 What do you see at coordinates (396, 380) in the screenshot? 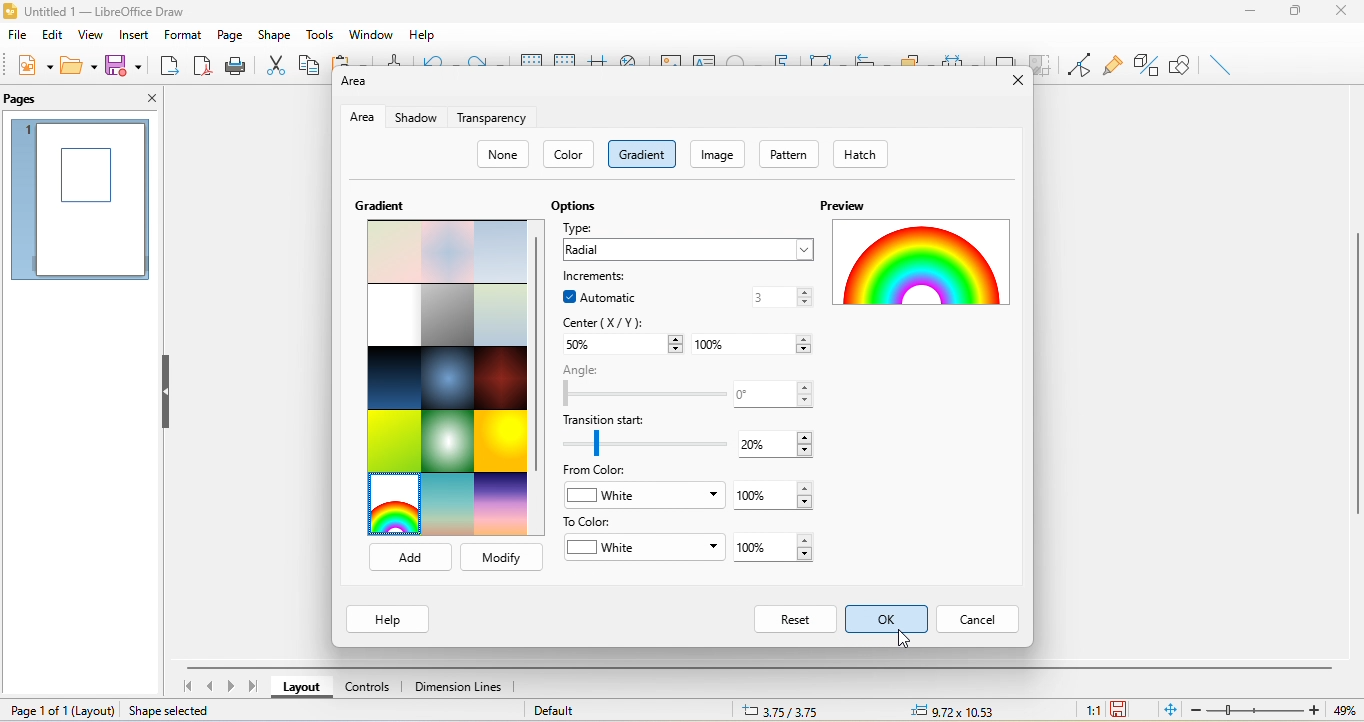
I see `midnight` at bounding box center [396, 380].